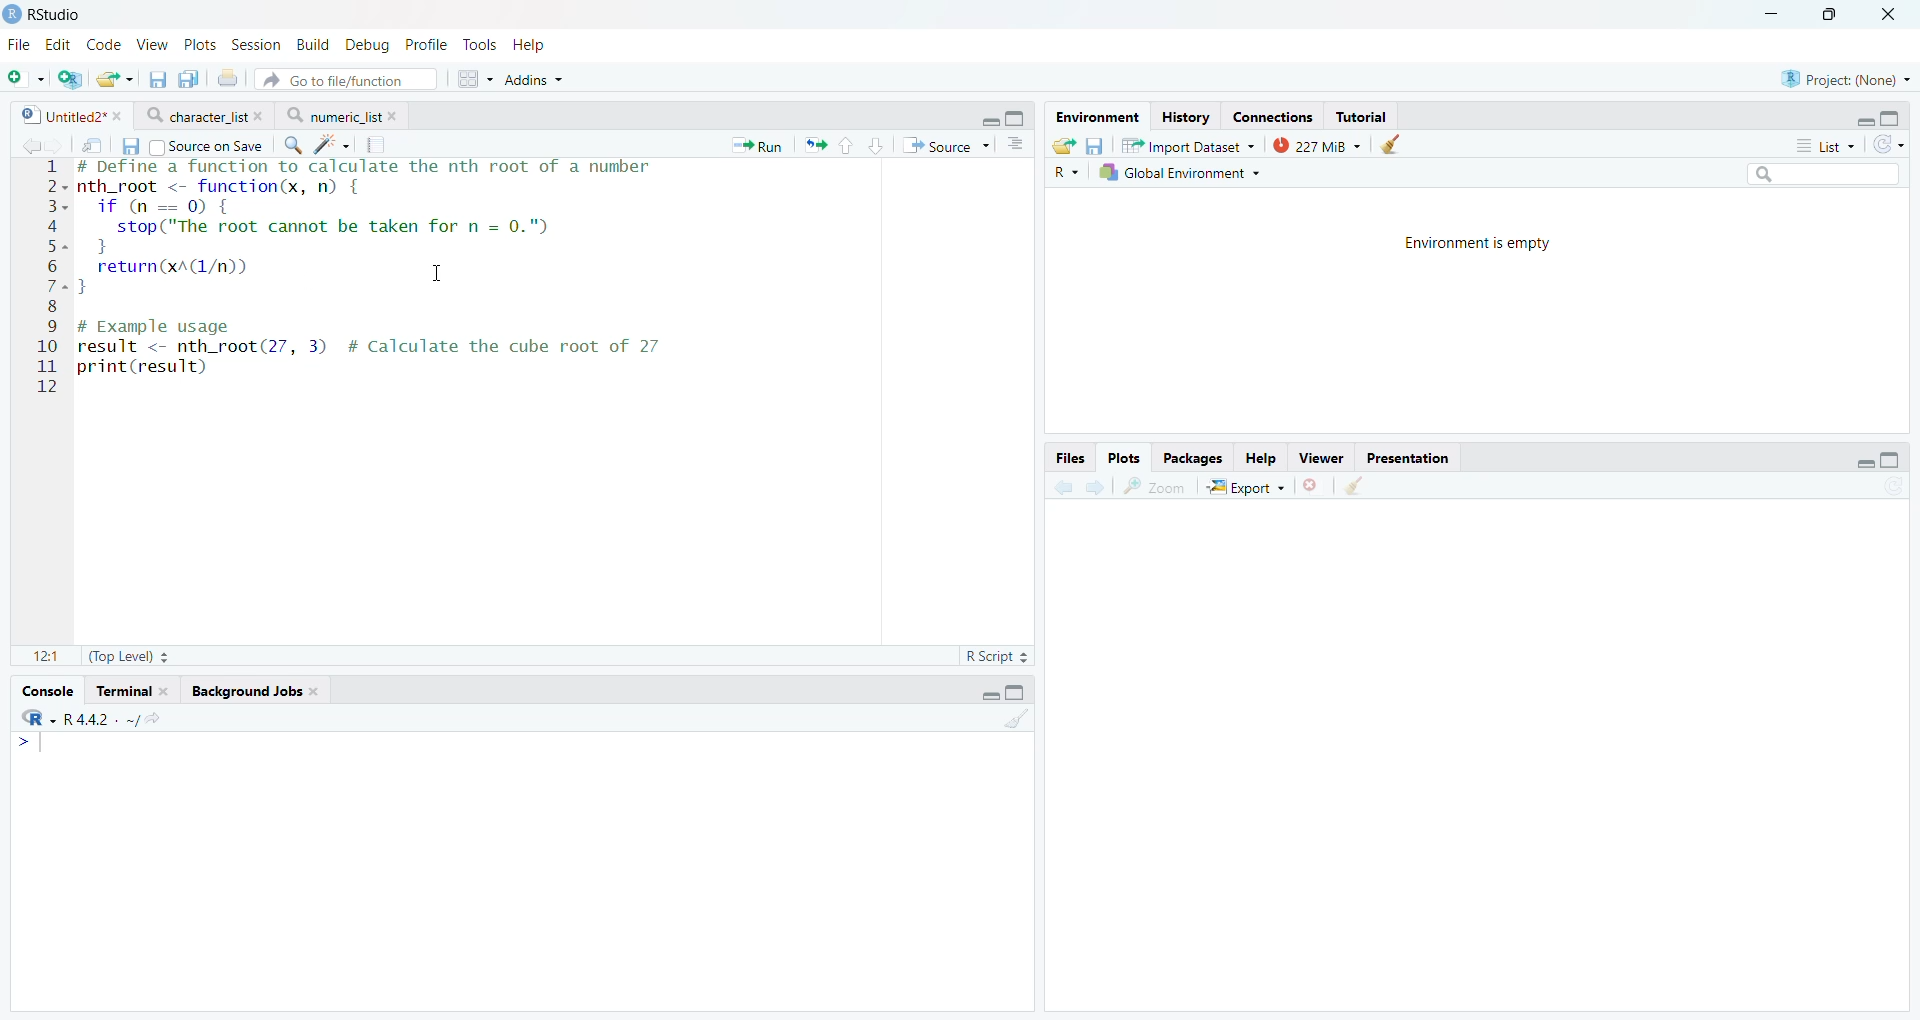 This screenshot has height=1020, width=1920. Describe the element at coordinates (1017, 691) in the screenshot. I see `Full Height` at that location.